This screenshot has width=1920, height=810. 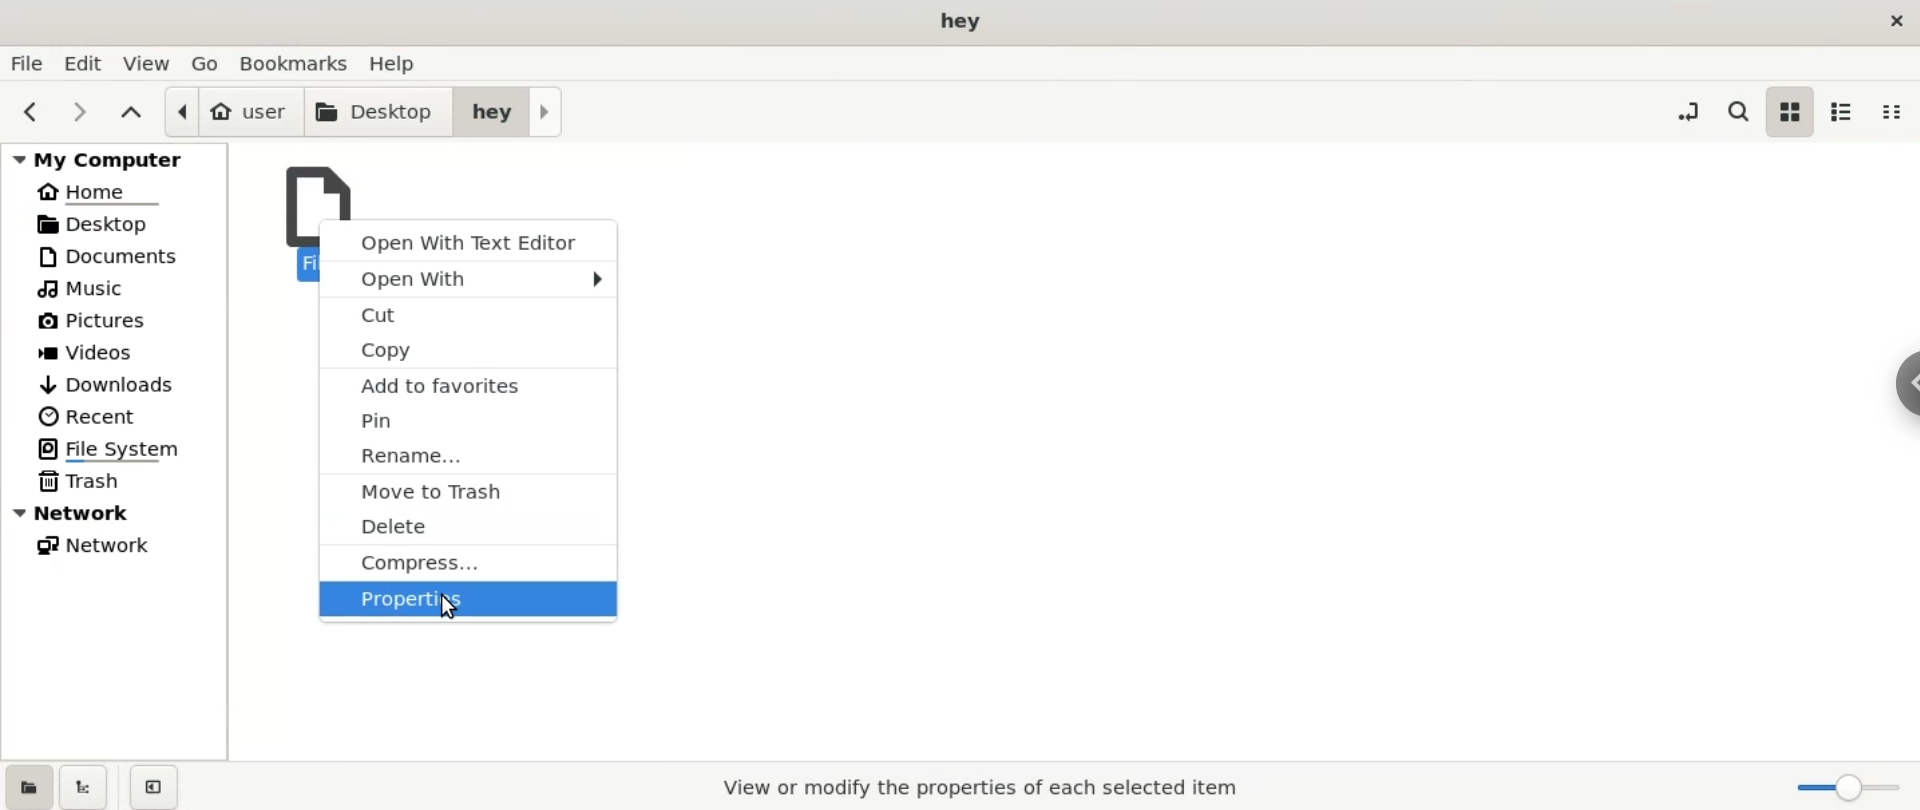 I want to click on file system, so click(x=114, y=450).